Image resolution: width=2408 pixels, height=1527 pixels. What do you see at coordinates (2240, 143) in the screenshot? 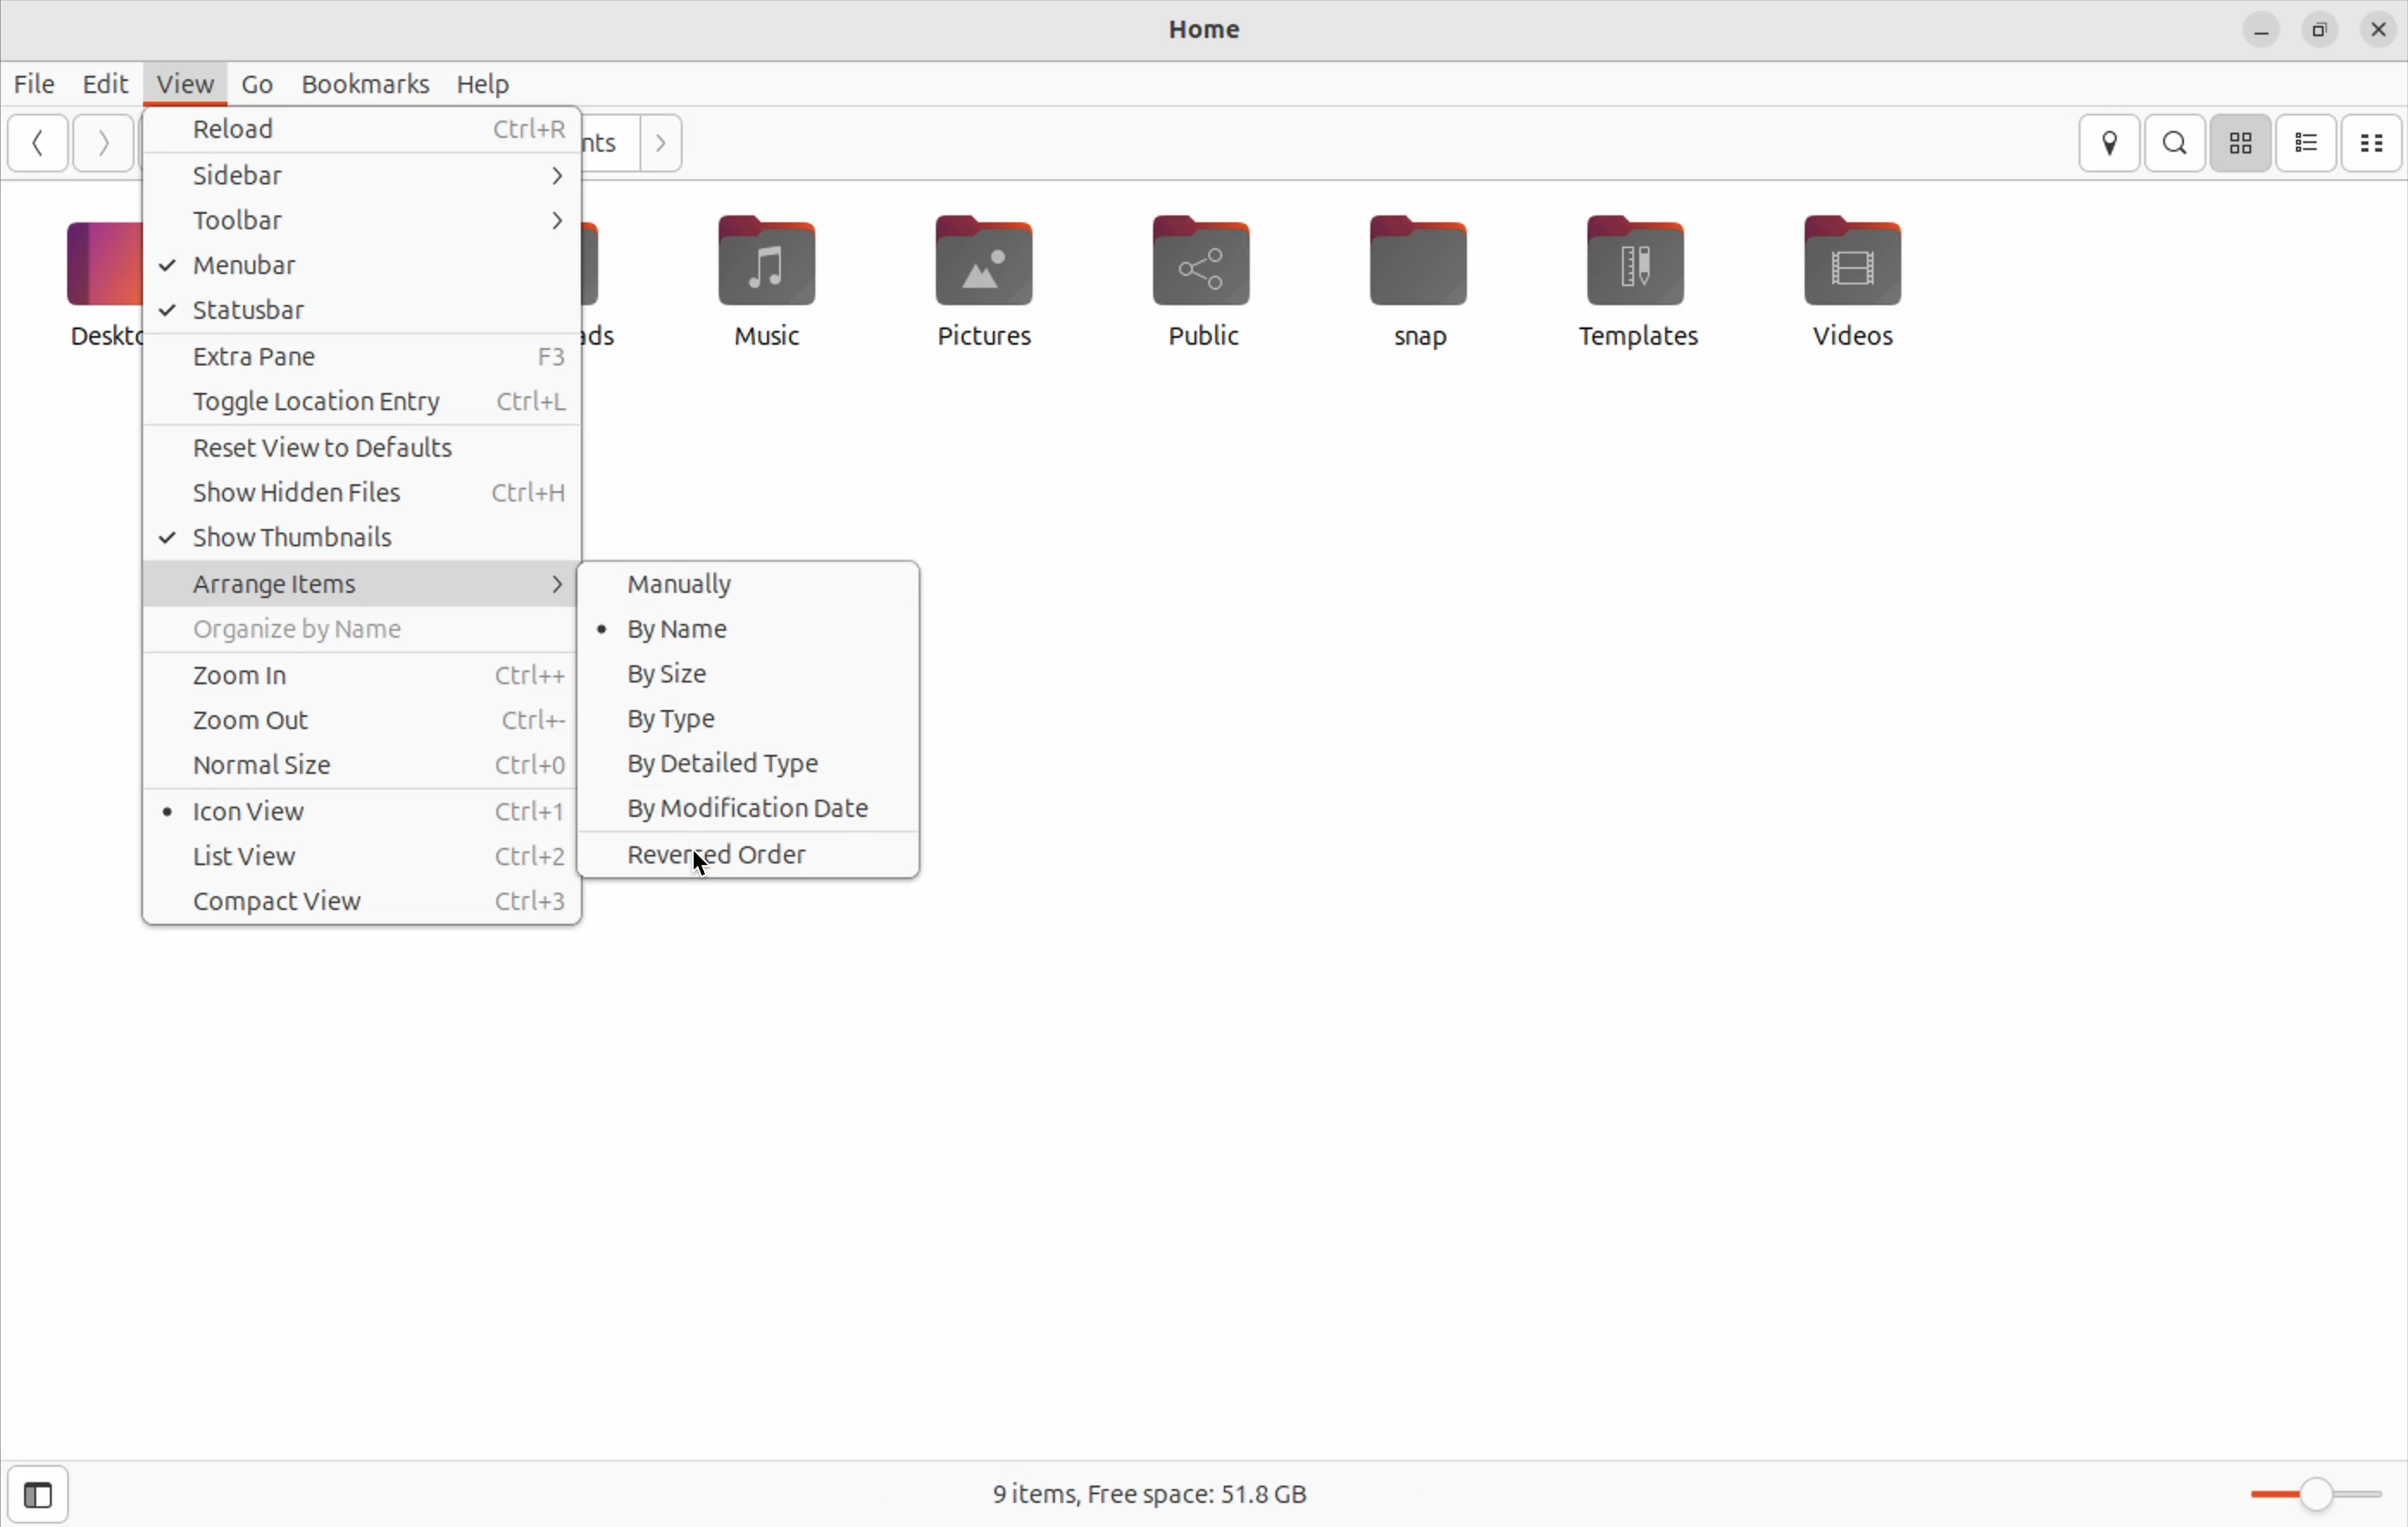
I see `icon view` at bounding box center [2240, 143].